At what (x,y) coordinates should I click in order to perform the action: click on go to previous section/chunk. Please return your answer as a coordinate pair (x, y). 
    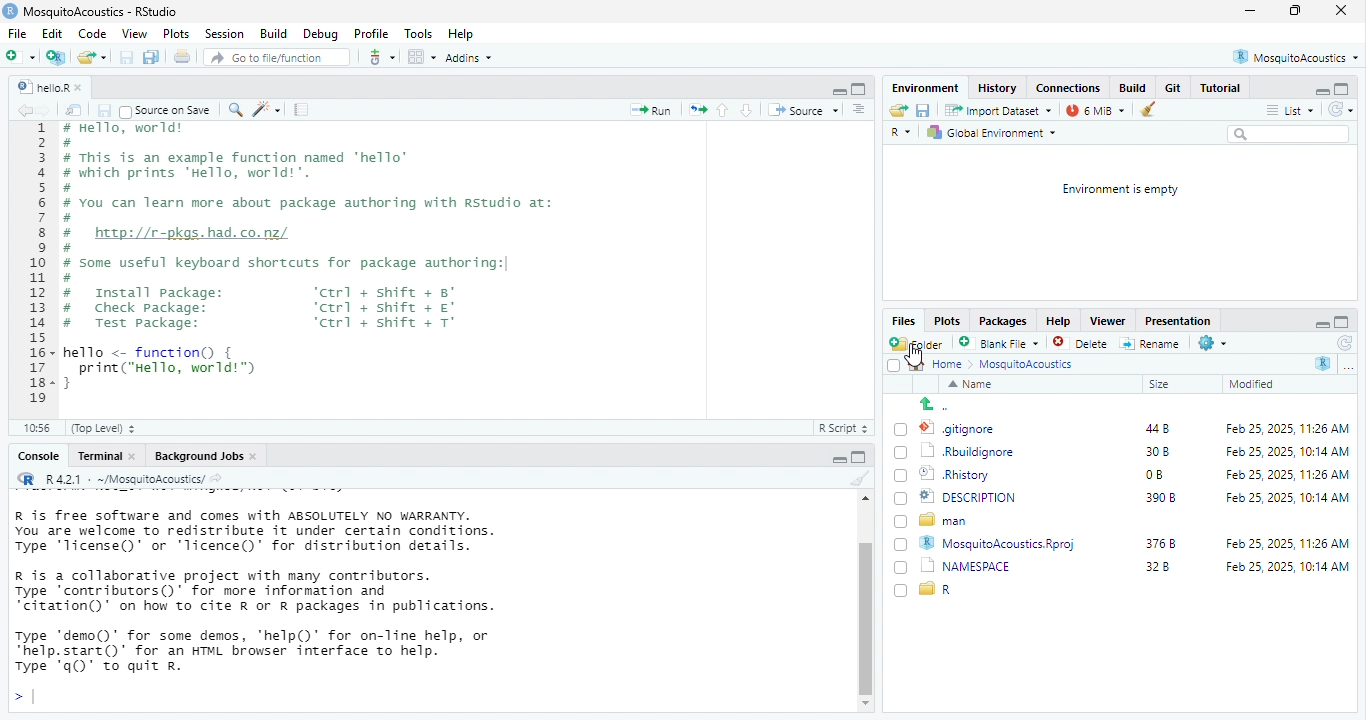
    Looking at the image, I should click on (724, 112).